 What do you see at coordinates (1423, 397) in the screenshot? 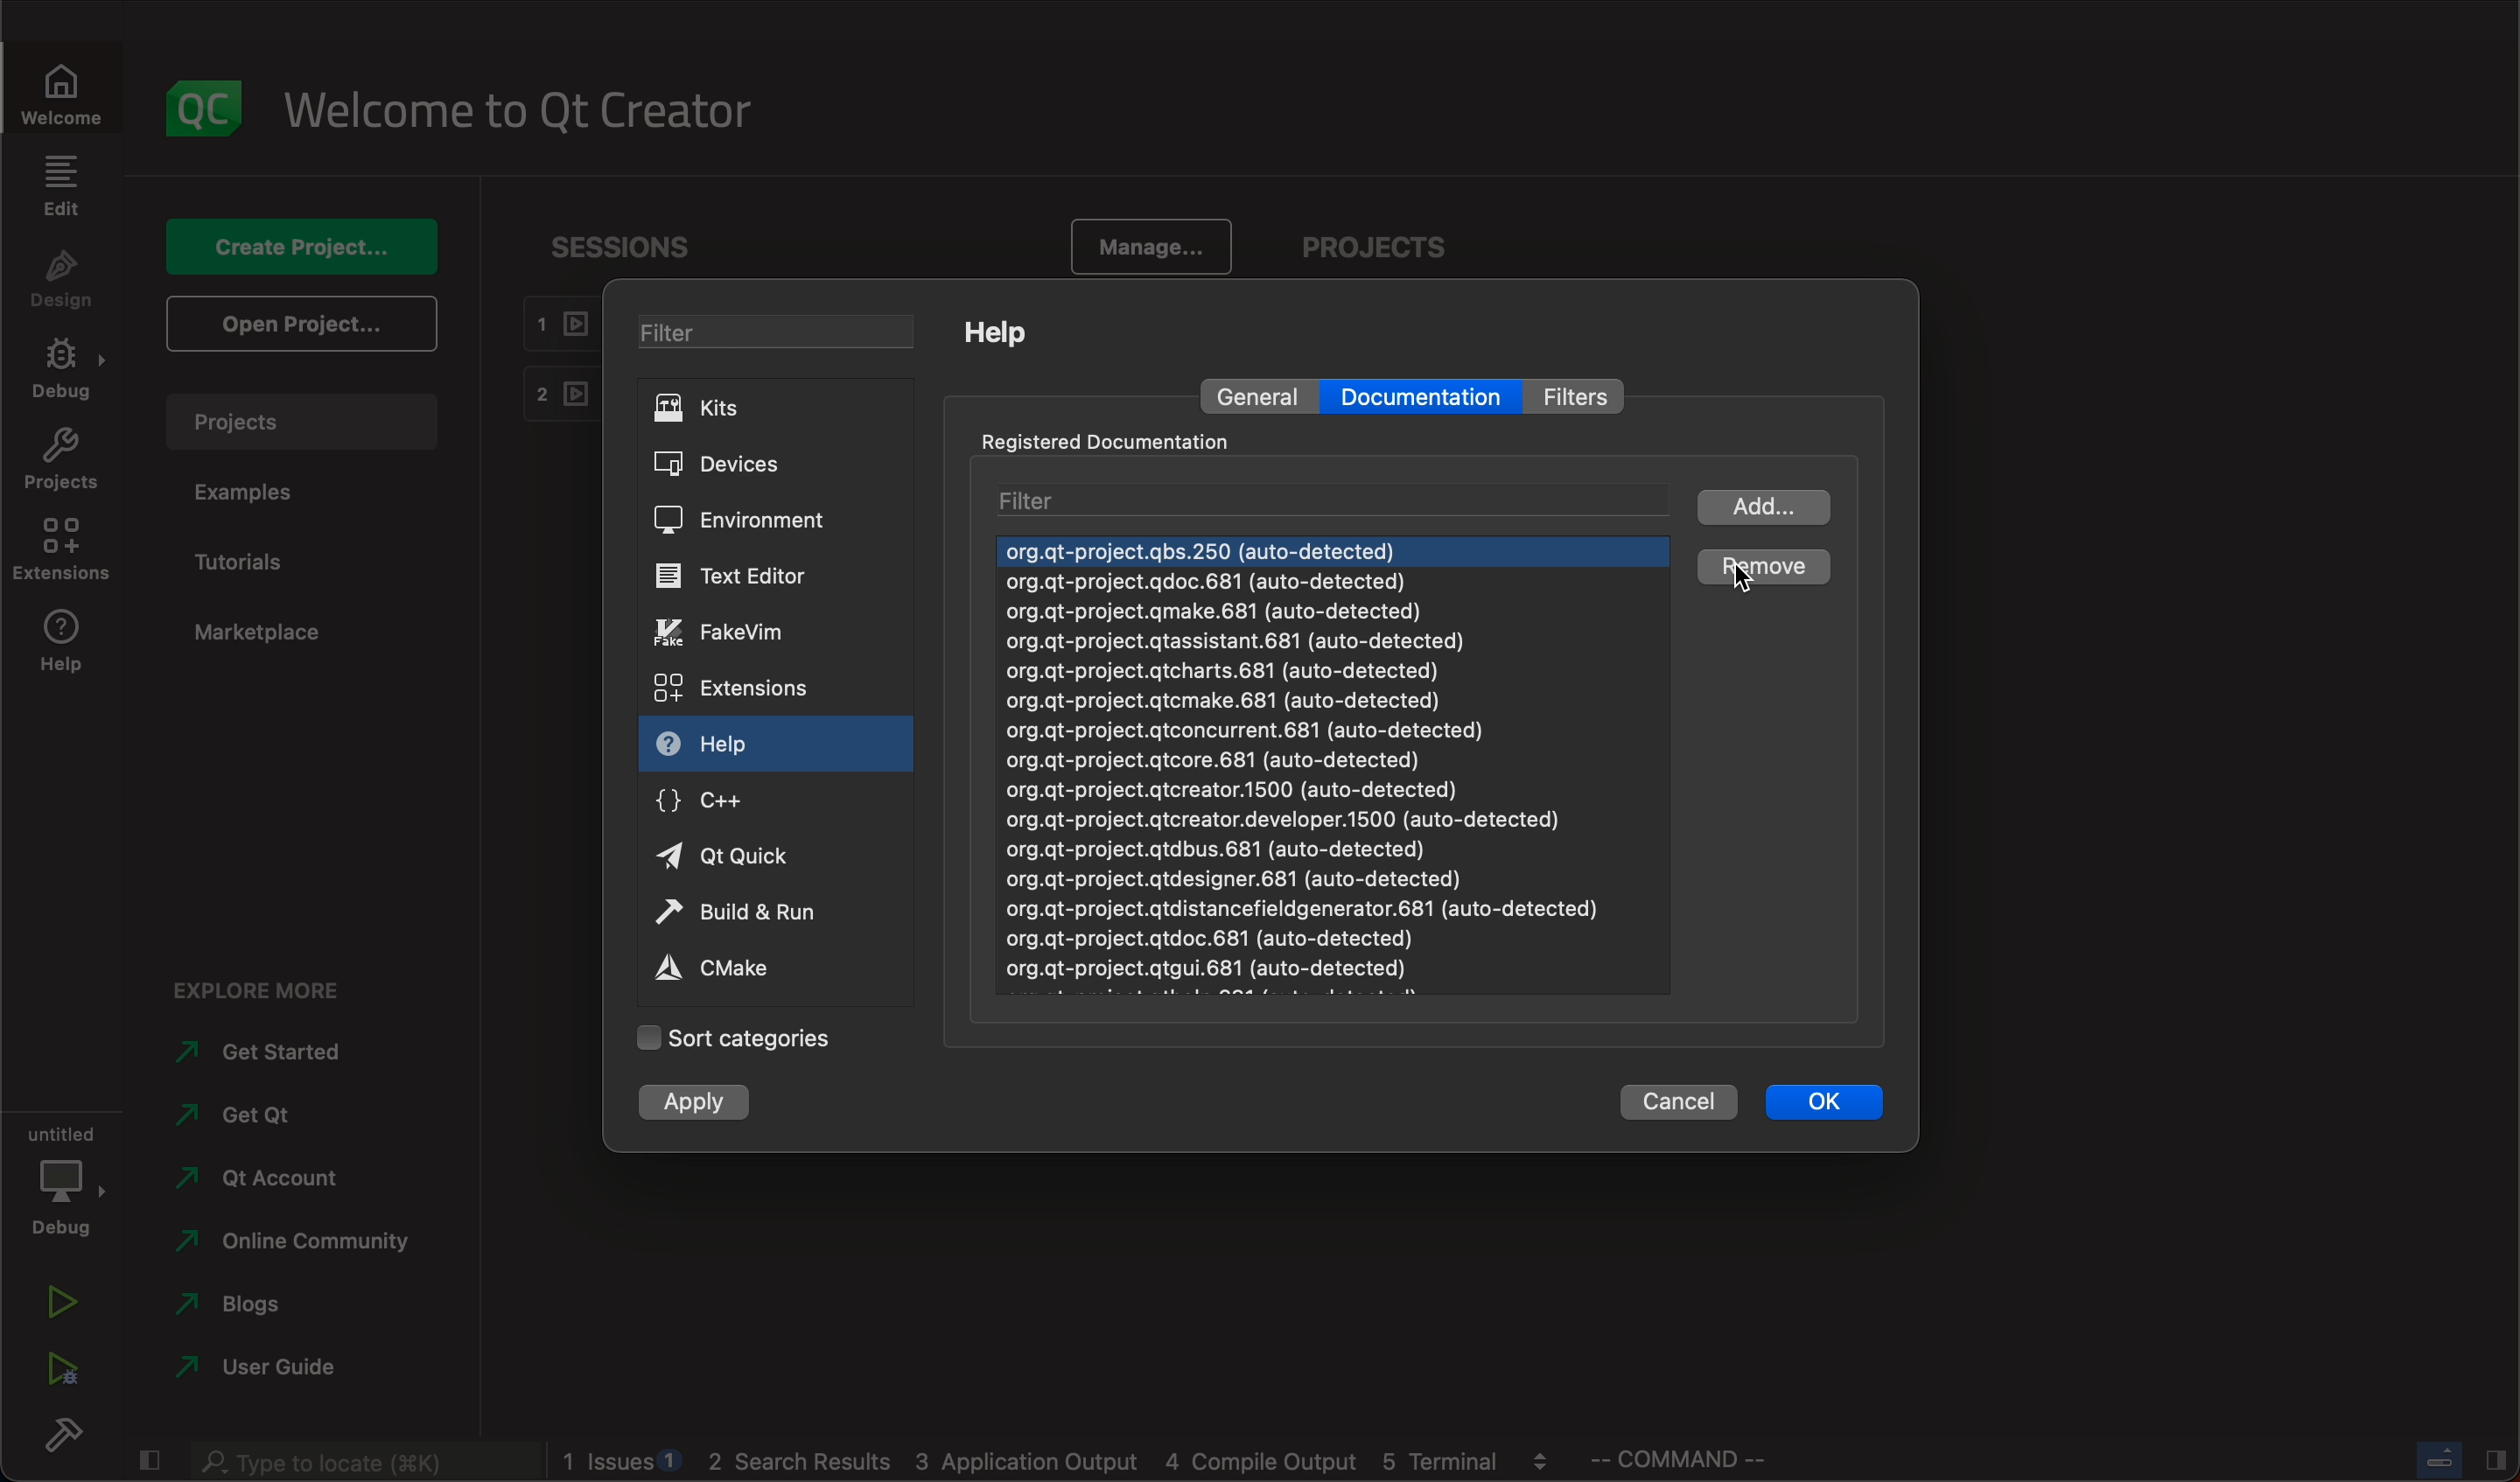
I see `documentation` at bounding box center [1423, 397].